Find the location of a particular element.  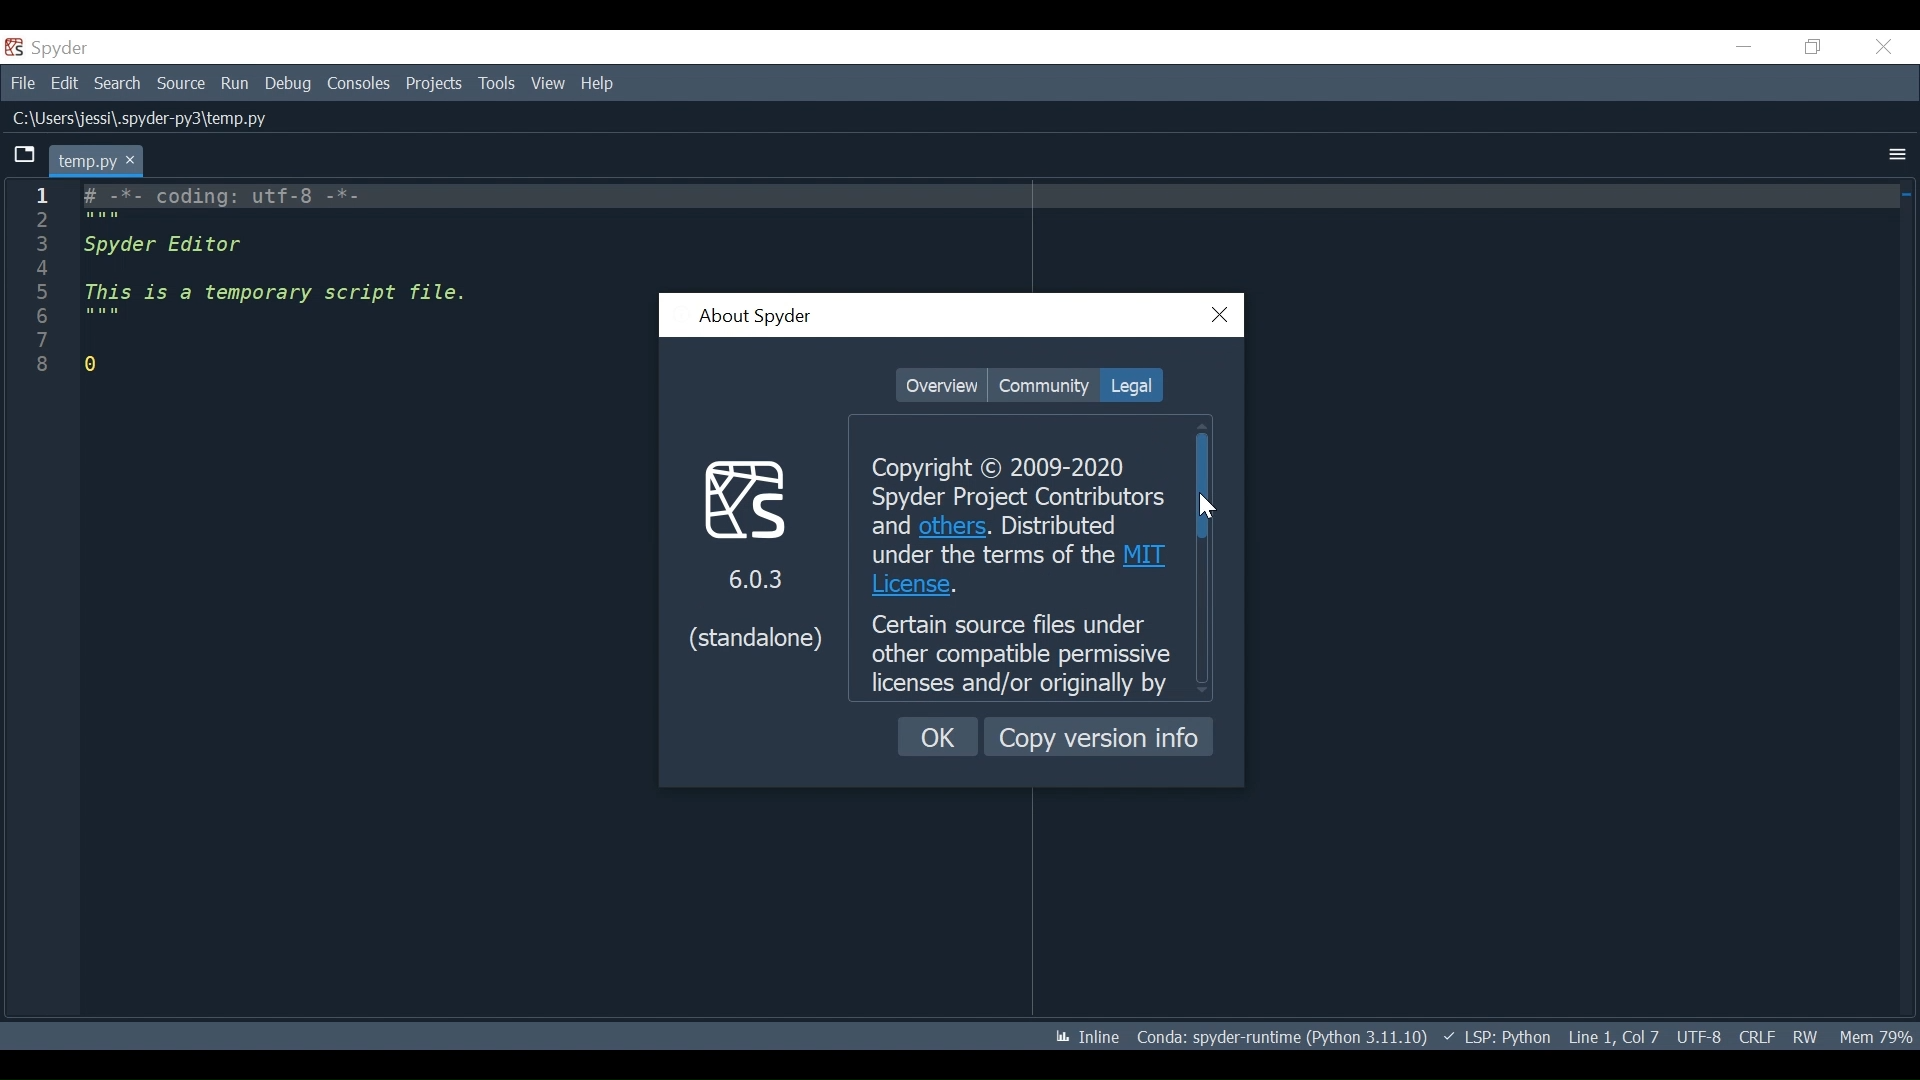

Close is located at coordinates (1883, 47).